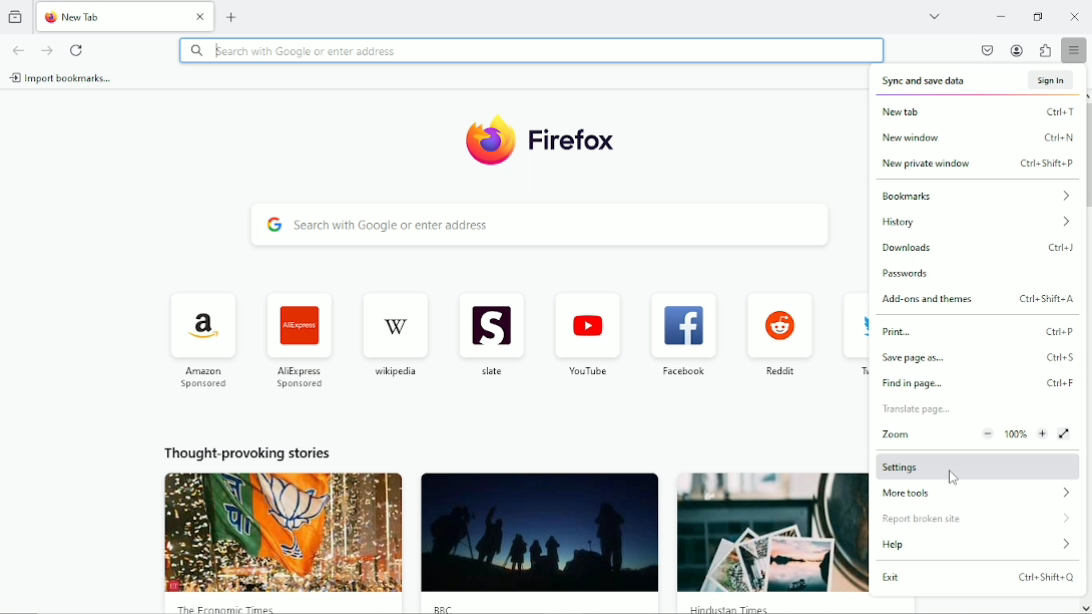 Image resolution: width=1092 pixels, height=614 pixels. Describe the element at coordinates (284, 532) in the screenshot. I see `image` at that location.